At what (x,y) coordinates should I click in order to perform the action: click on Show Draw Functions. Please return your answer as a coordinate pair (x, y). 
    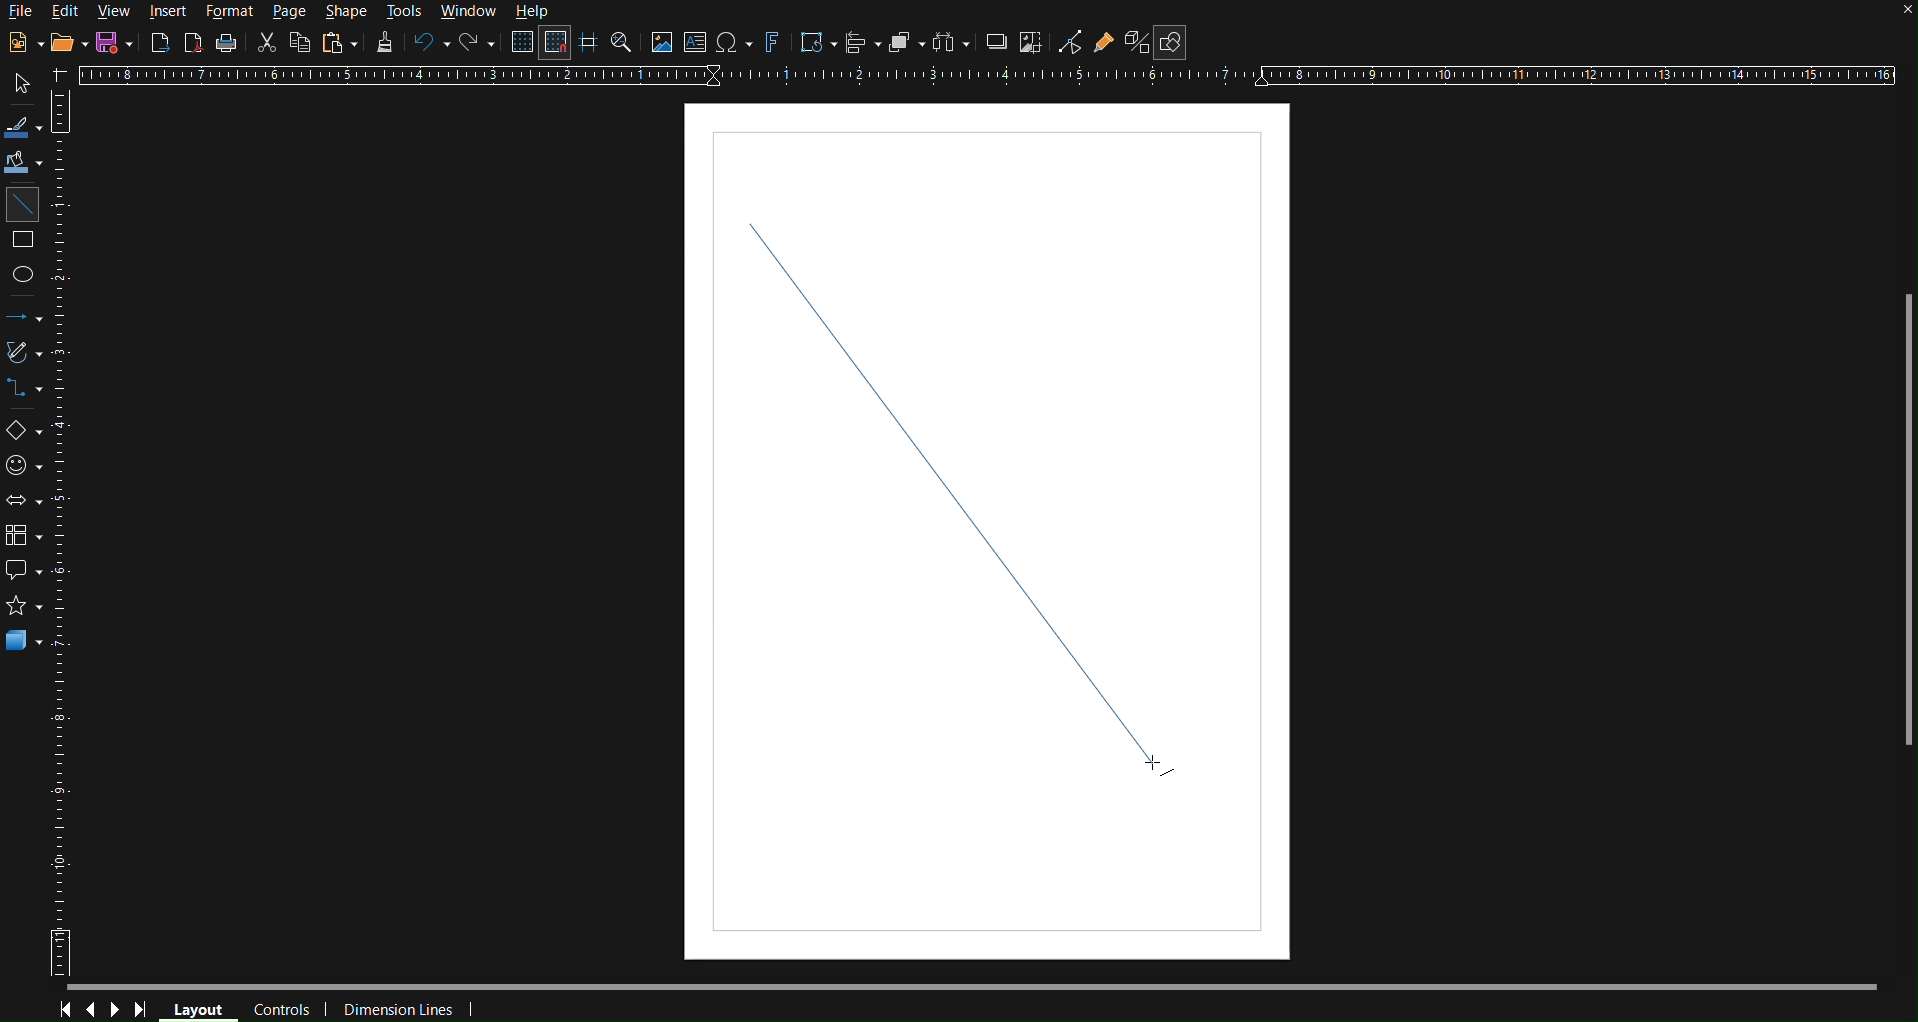
    Looking at the image, I should click on (1171, 42).